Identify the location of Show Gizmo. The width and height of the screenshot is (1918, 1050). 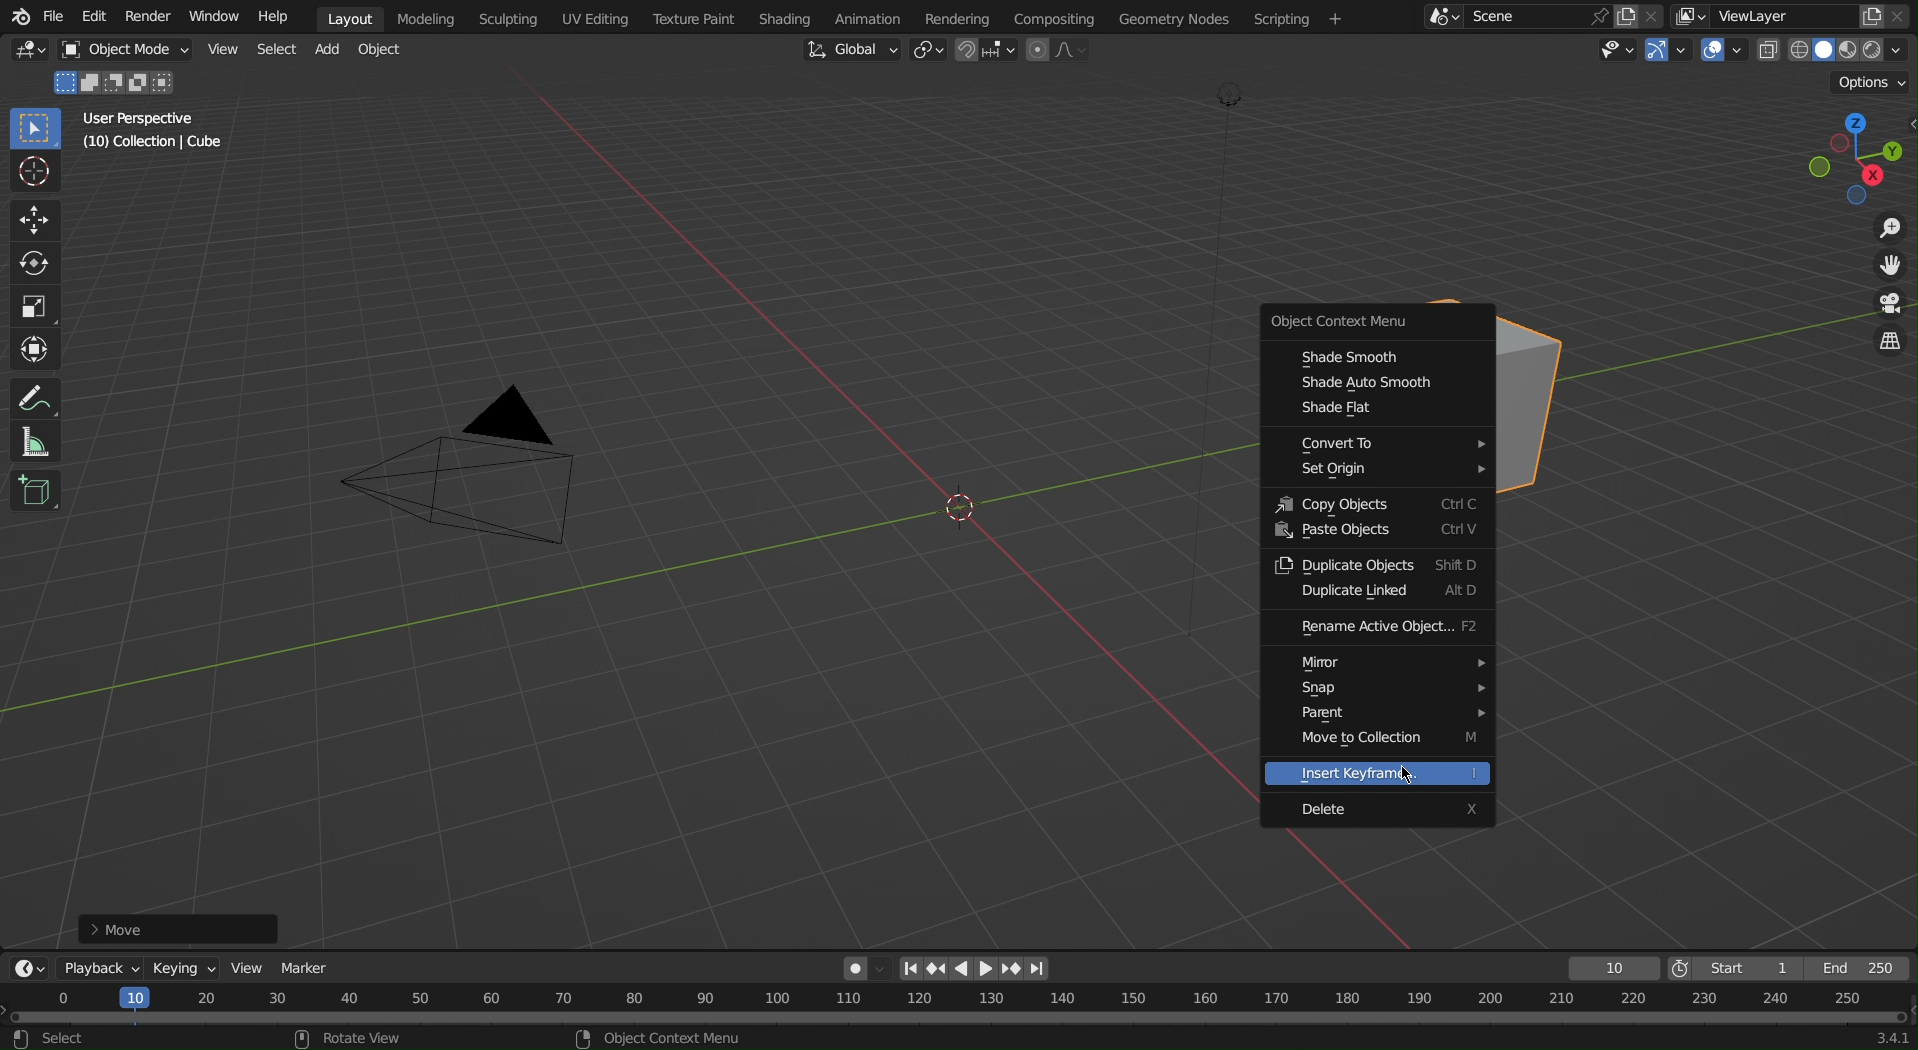
(1665, 50).